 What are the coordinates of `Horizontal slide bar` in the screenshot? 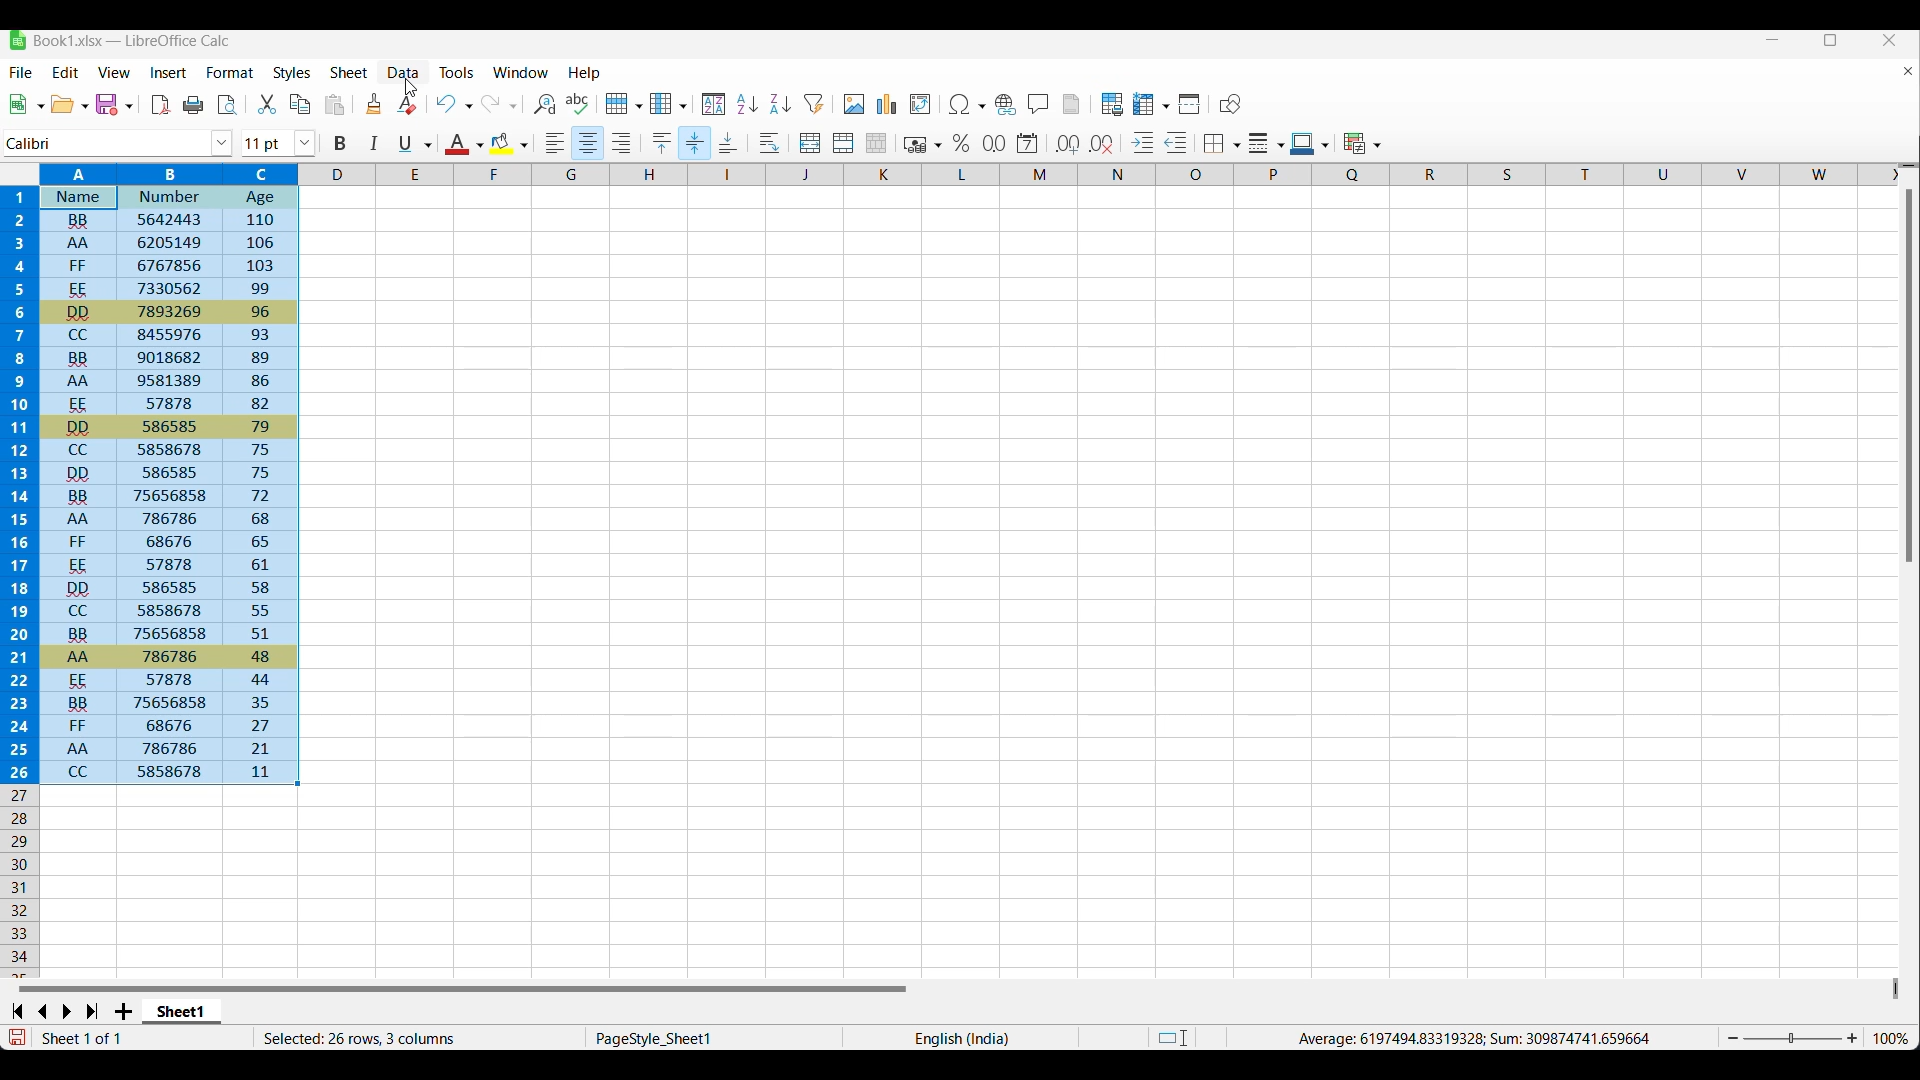 It's located at (463, 988).